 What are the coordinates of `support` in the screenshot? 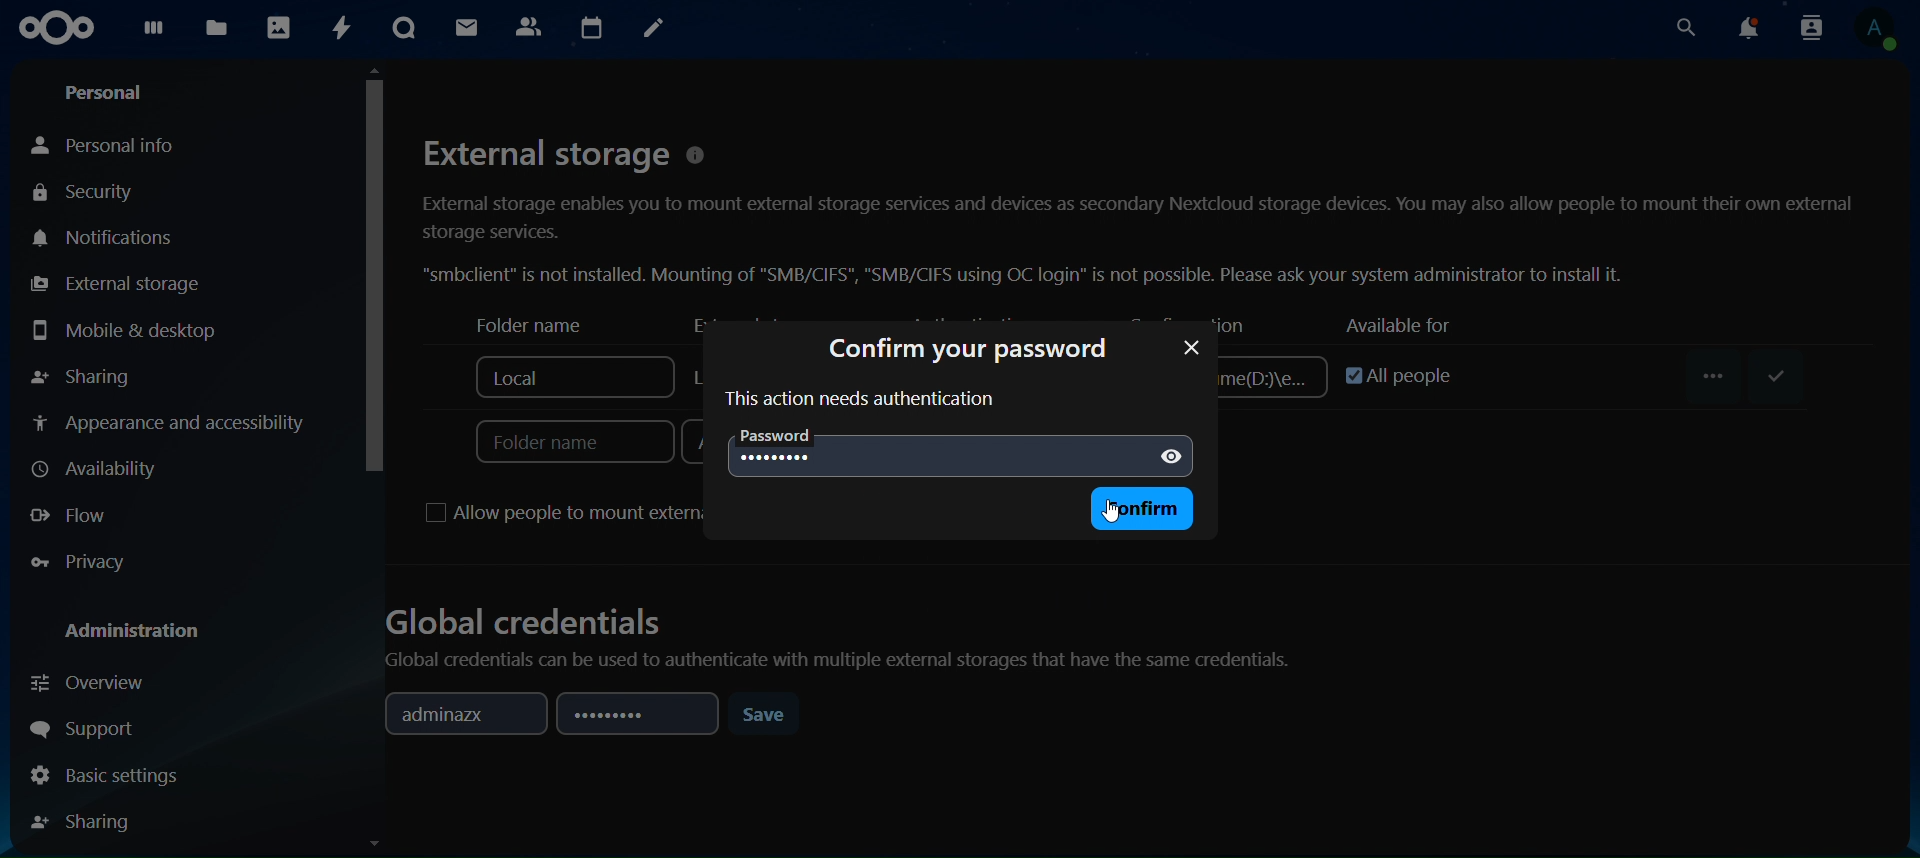 It's located at (89, 724).